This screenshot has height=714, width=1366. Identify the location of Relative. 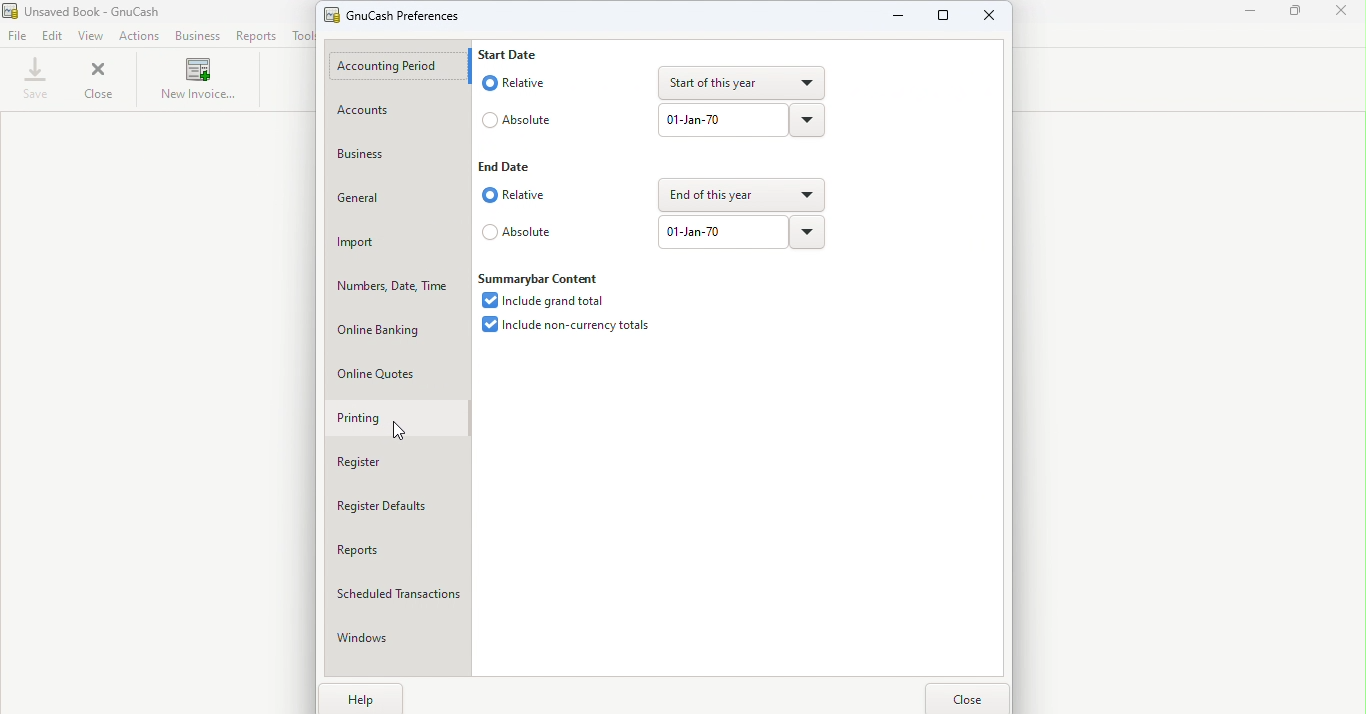
(515, 192).